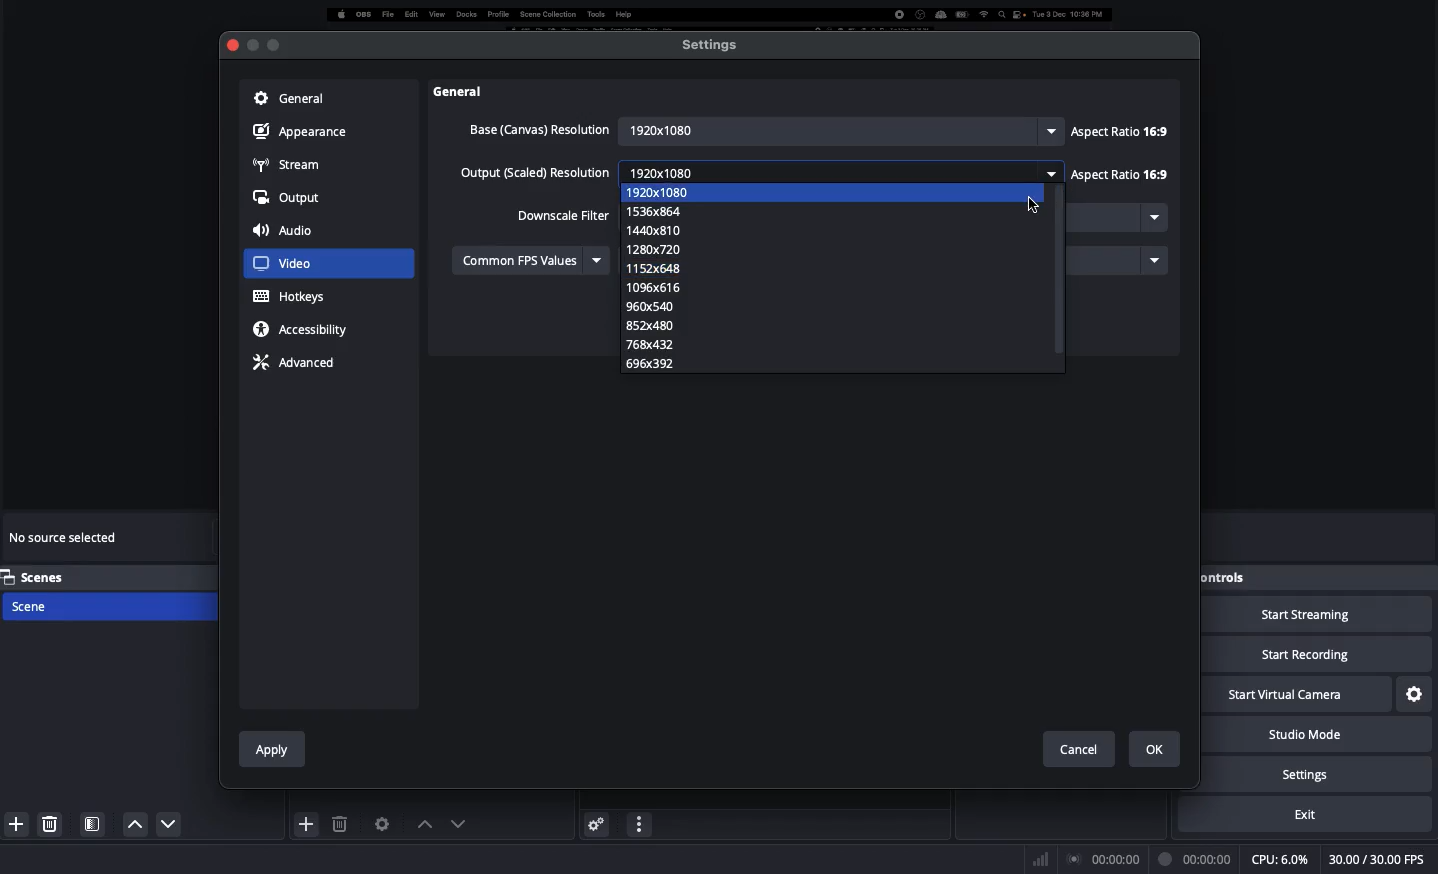 Image resolution: width=1438 pixels, height=874 pixels. Describe the element at coordinates (288, 199) in the screenshot. I see `Output` at that location.